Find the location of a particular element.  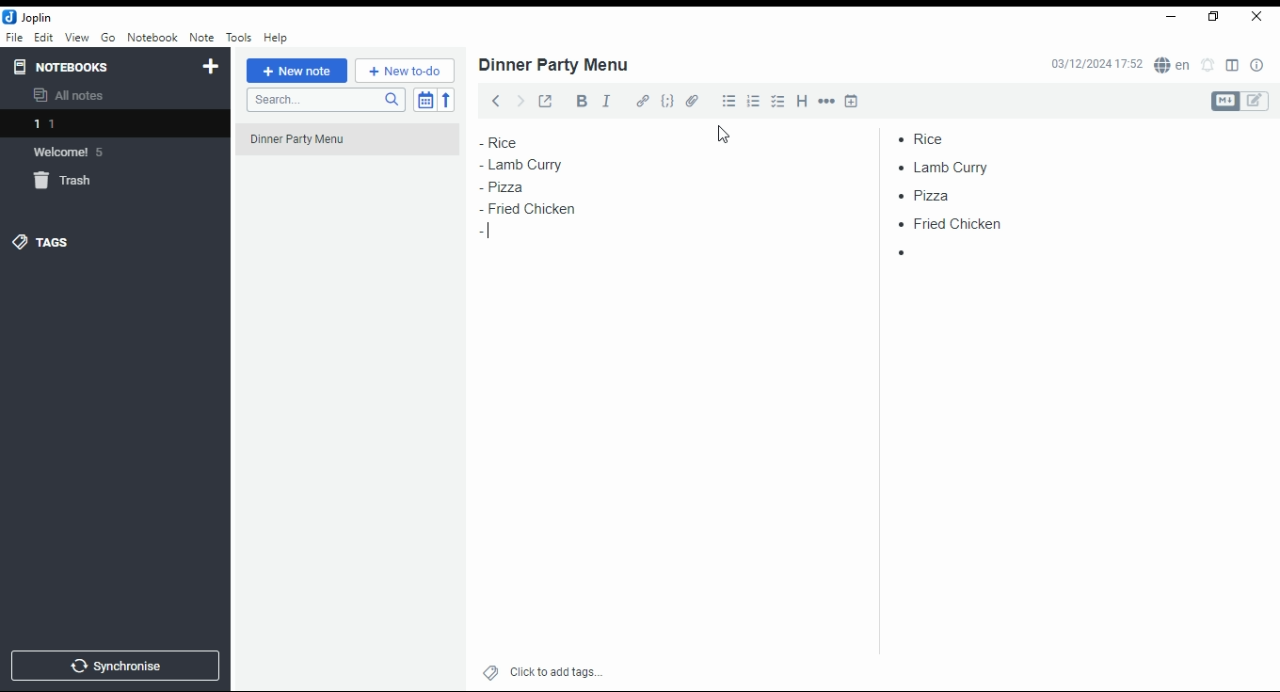

hyperlink is located at coordinates (642, 102).